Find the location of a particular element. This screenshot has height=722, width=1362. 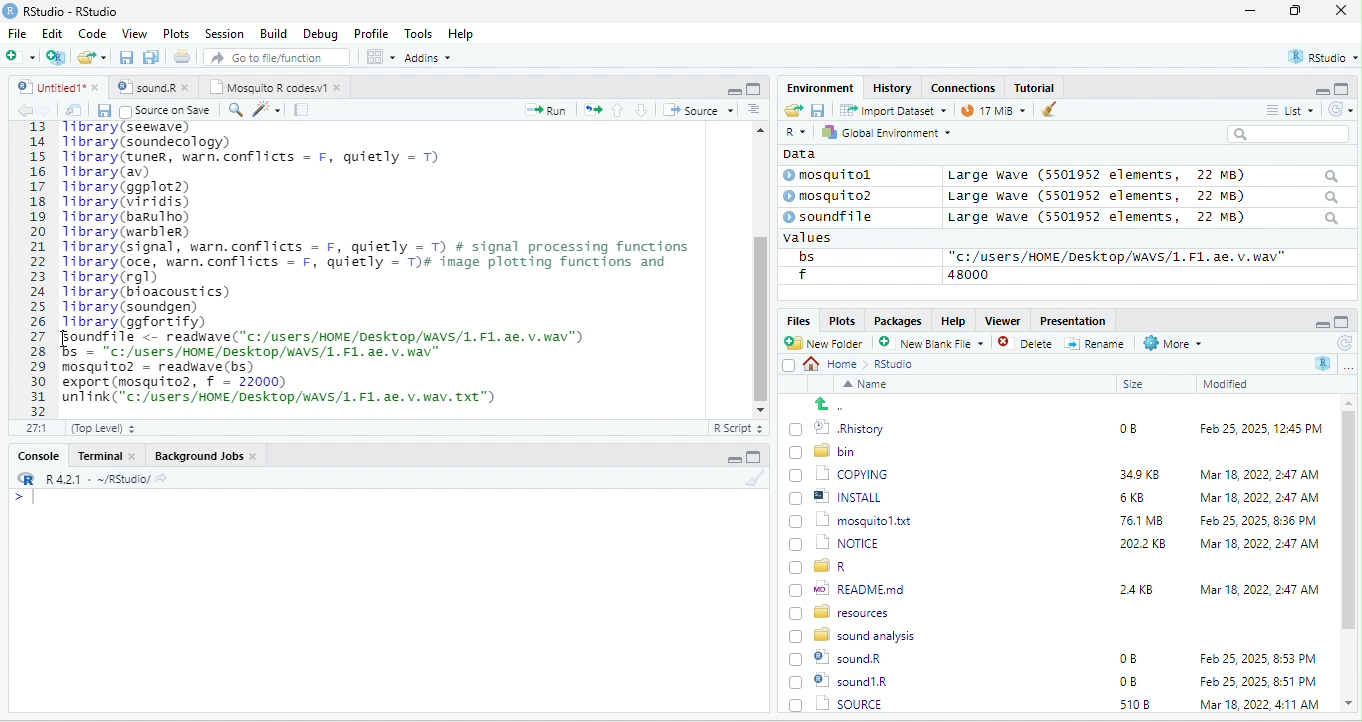

Size is located at coordinates (1134, 385).